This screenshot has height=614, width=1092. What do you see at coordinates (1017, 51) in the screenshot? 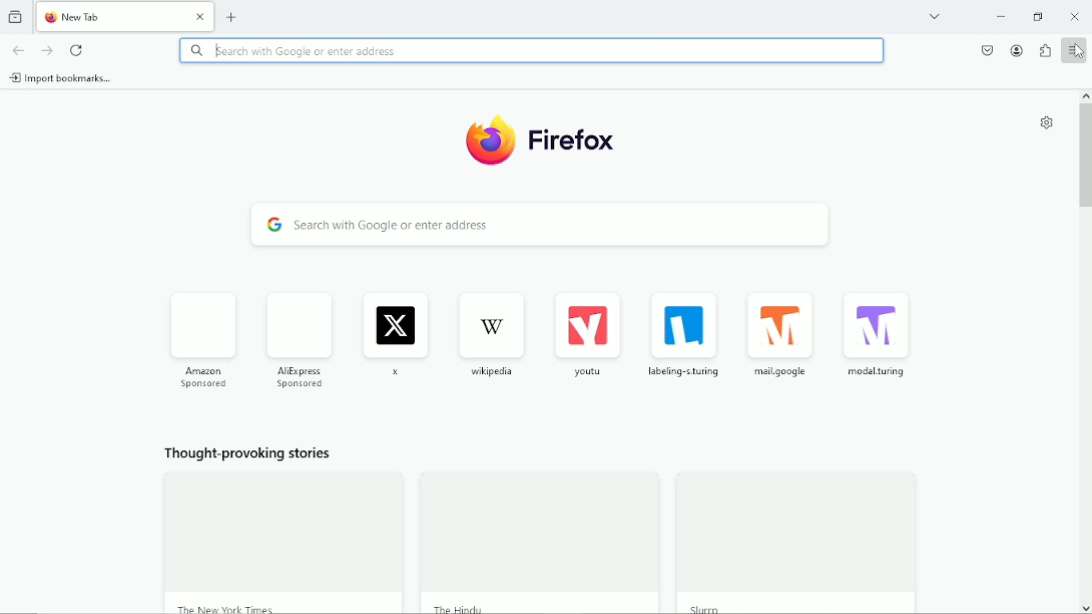
I see `account` at bounding box center [1017, 51].